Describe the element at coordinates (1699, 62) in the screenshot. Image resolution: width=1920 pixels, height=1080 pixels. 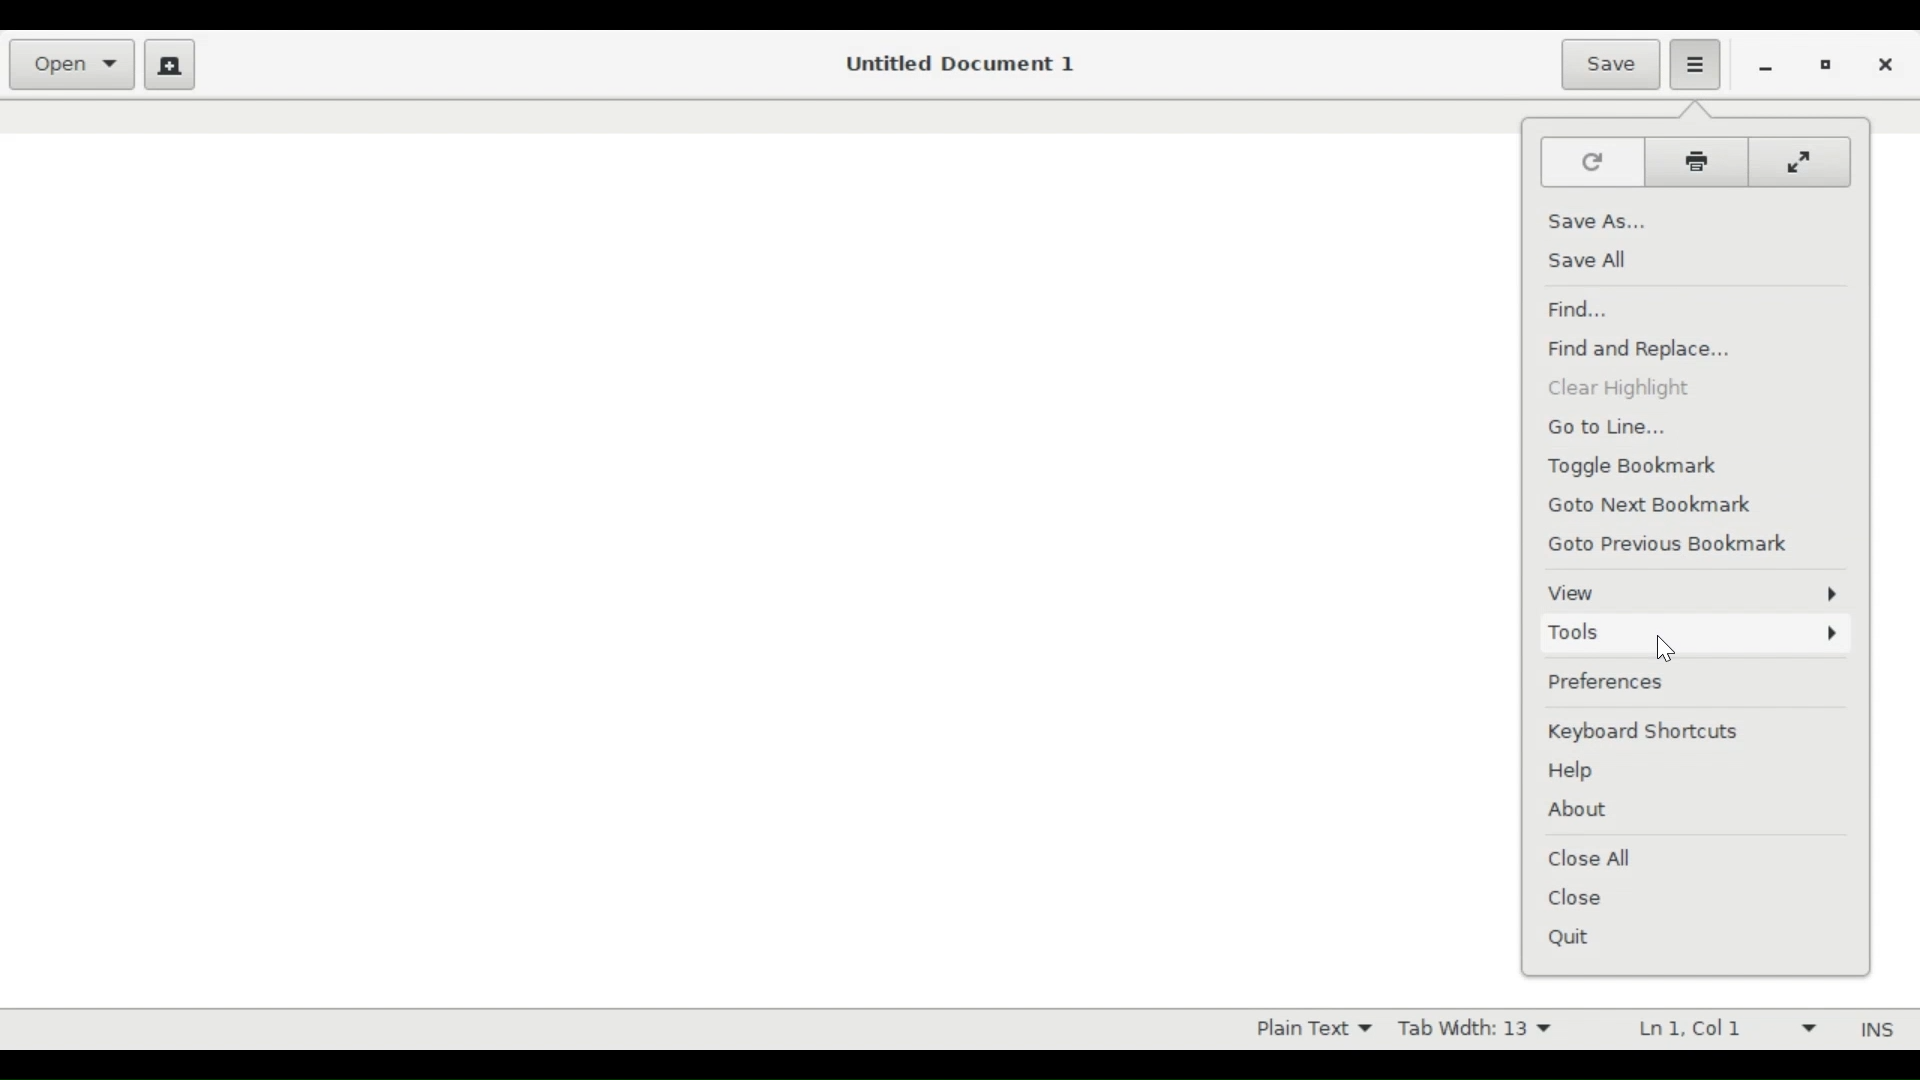
I see `Application menu` at that location.